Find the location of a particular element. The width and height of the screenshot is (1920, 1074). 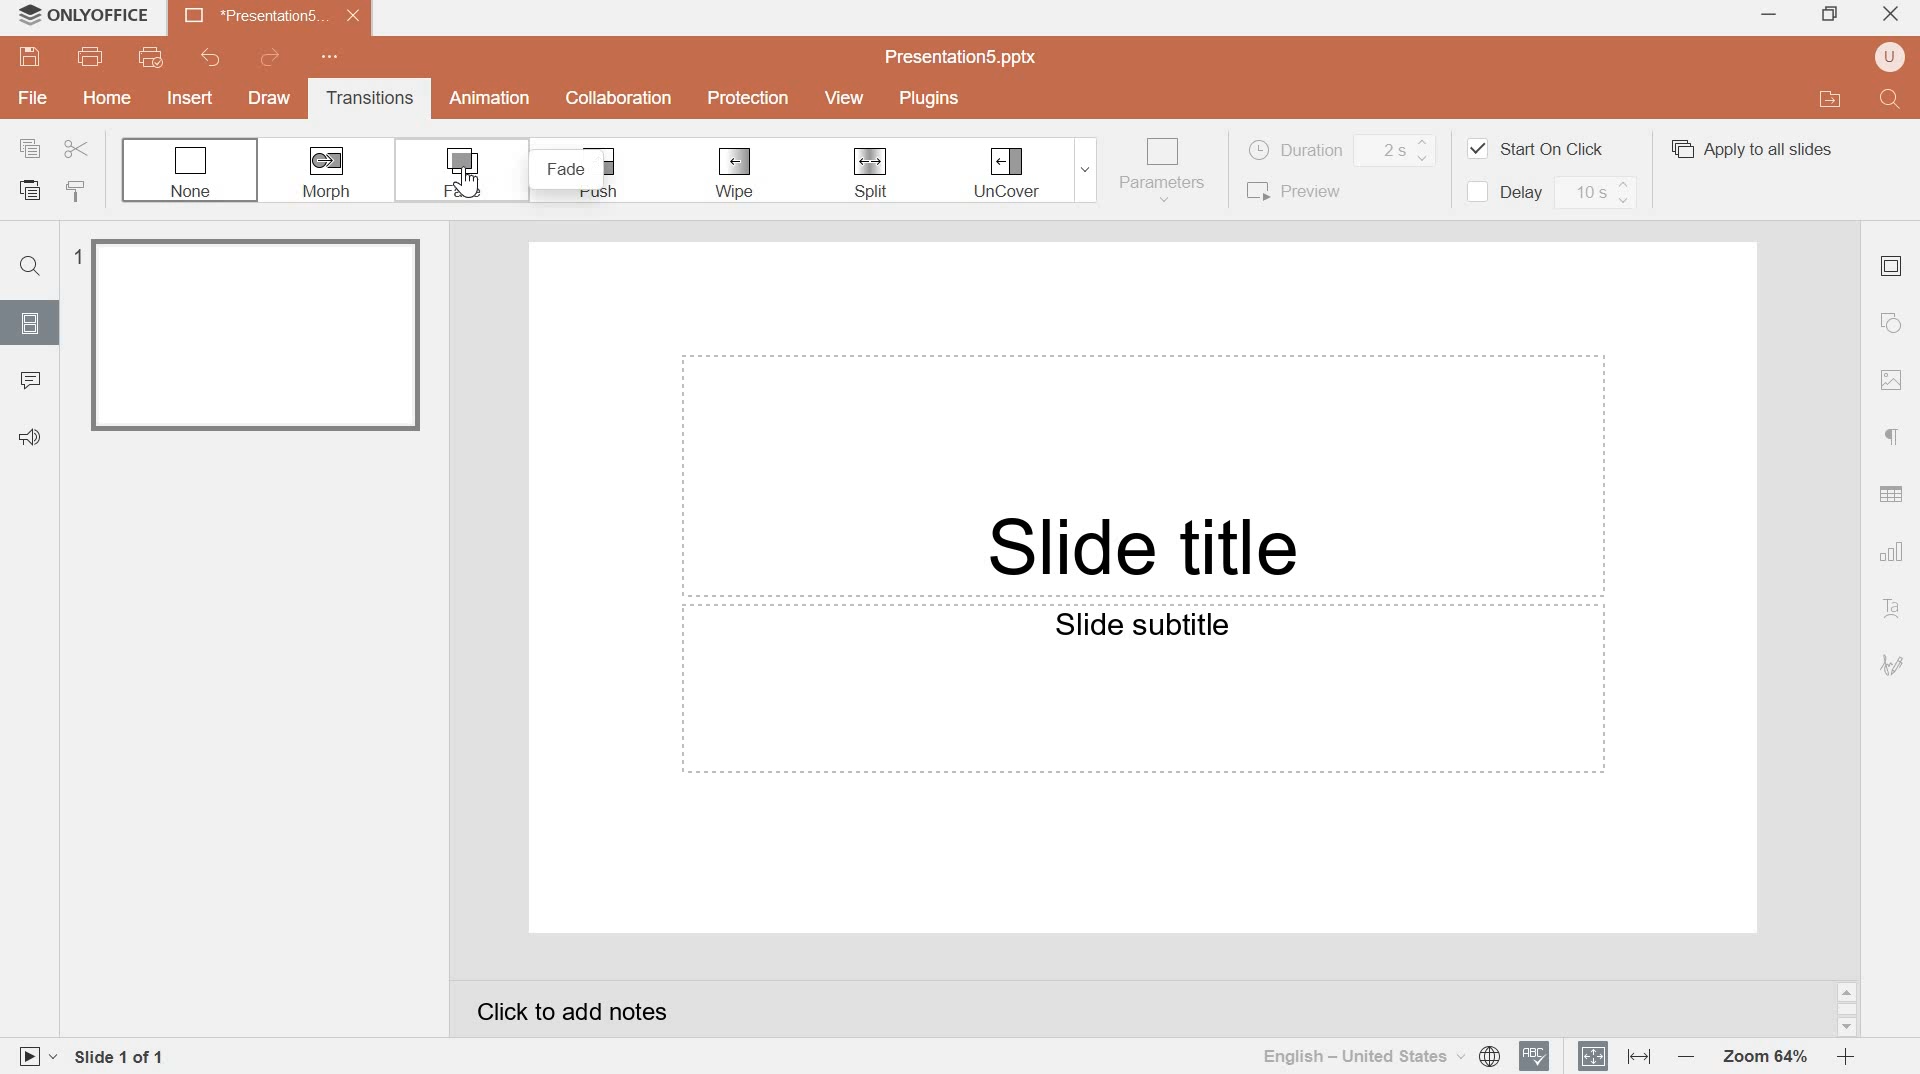

zoom out is located at coordinates (1683, 1055).